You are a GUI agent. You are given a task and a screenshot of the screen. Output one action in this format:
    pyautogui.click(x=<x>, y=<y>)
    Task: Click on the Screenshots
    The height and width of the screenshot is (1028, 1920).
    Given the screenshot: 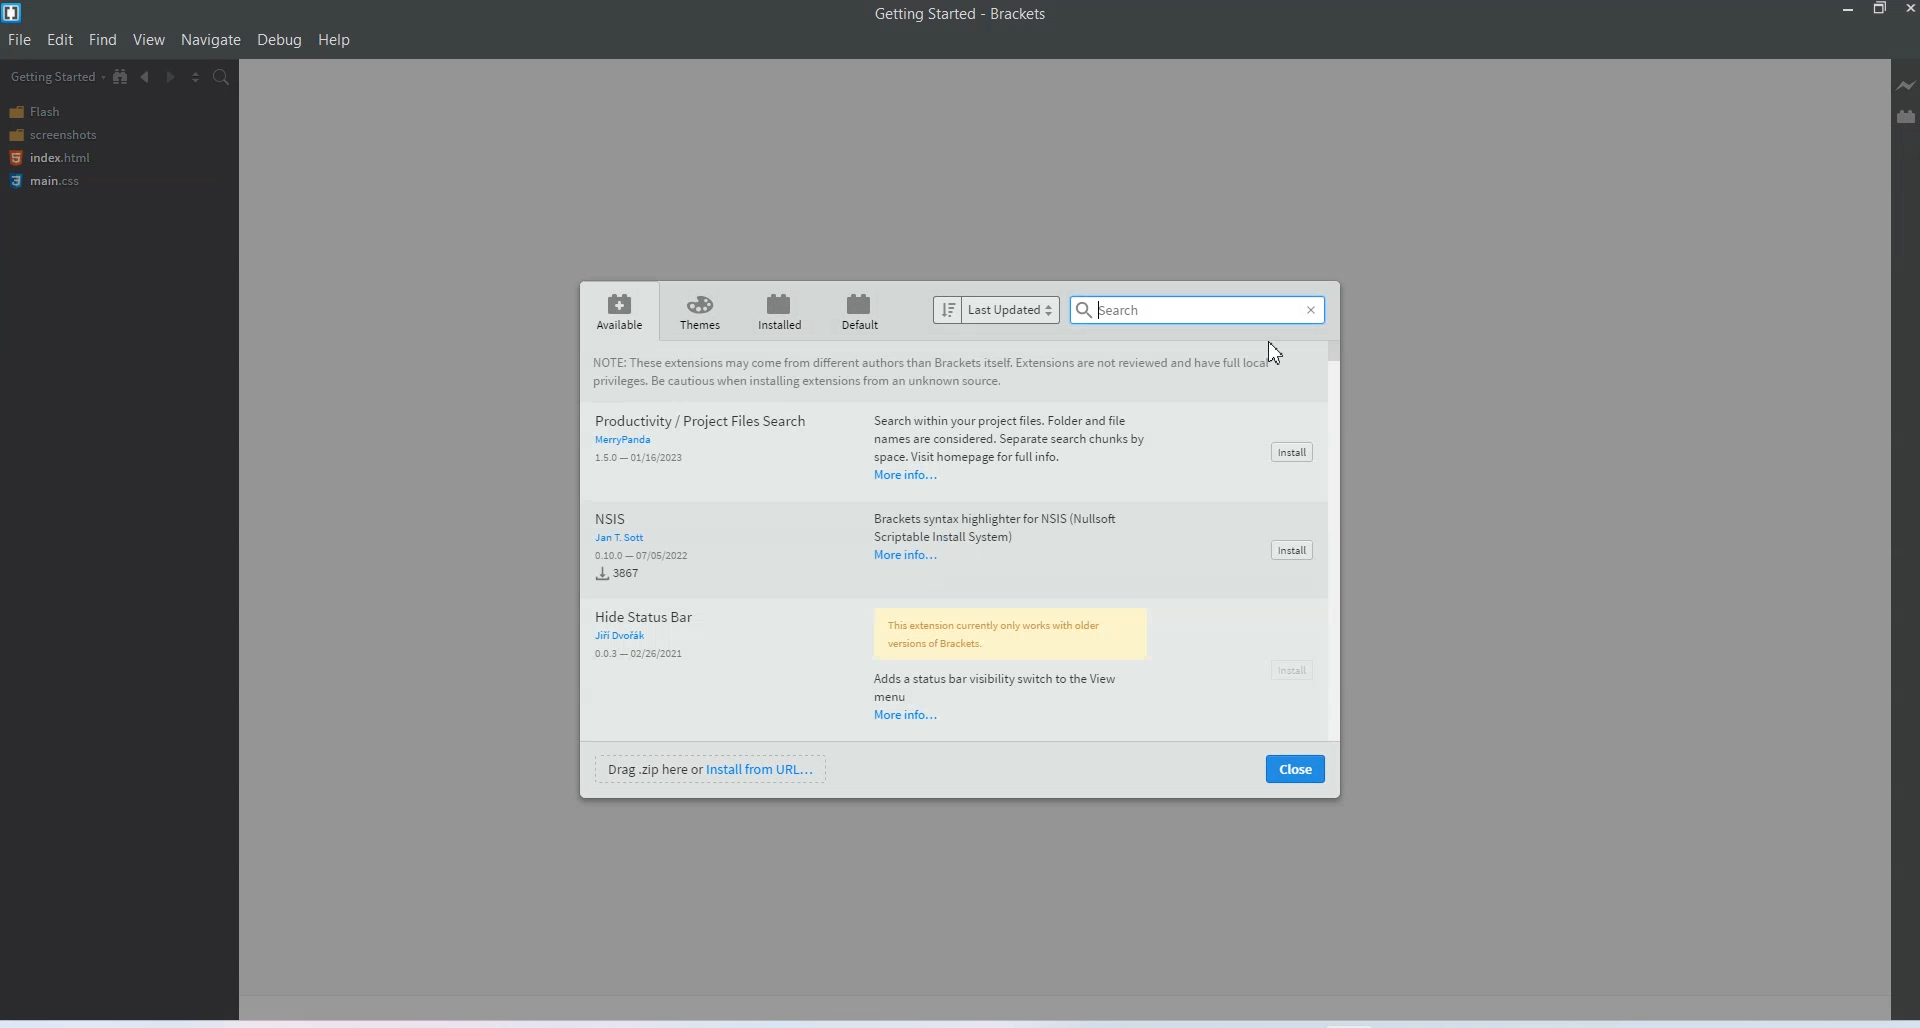 What is the action you would take?
    pyautogui.click(x=67, y=136)
    